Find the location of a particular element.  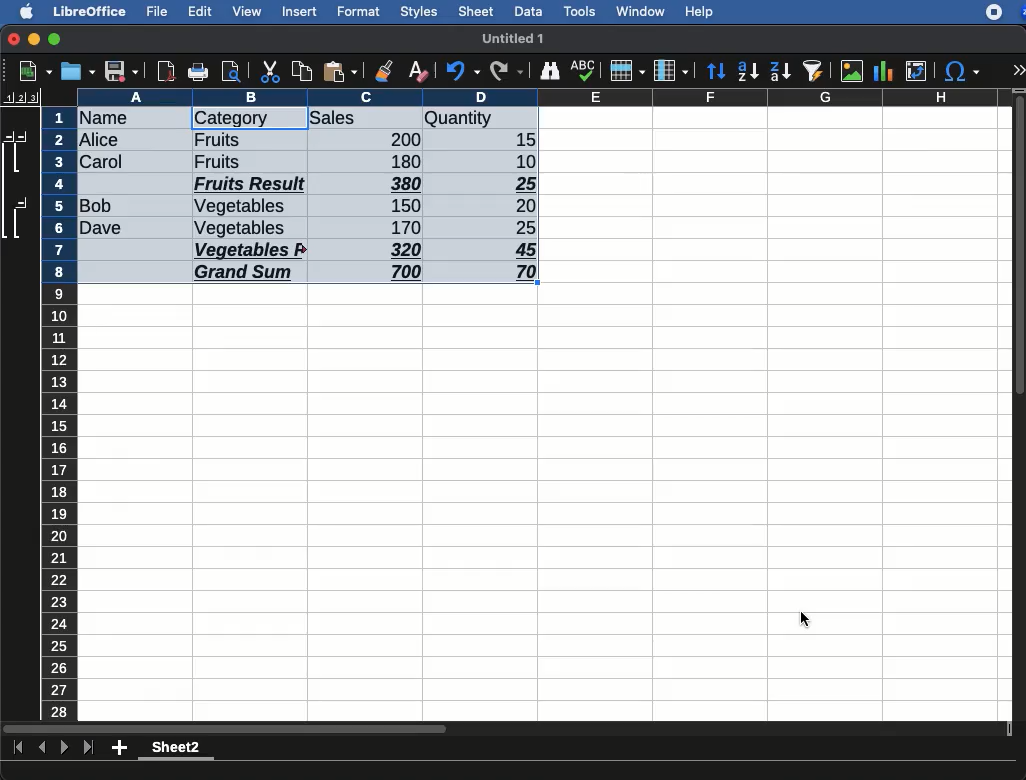

Cursor is located at coordinates (813, 620).